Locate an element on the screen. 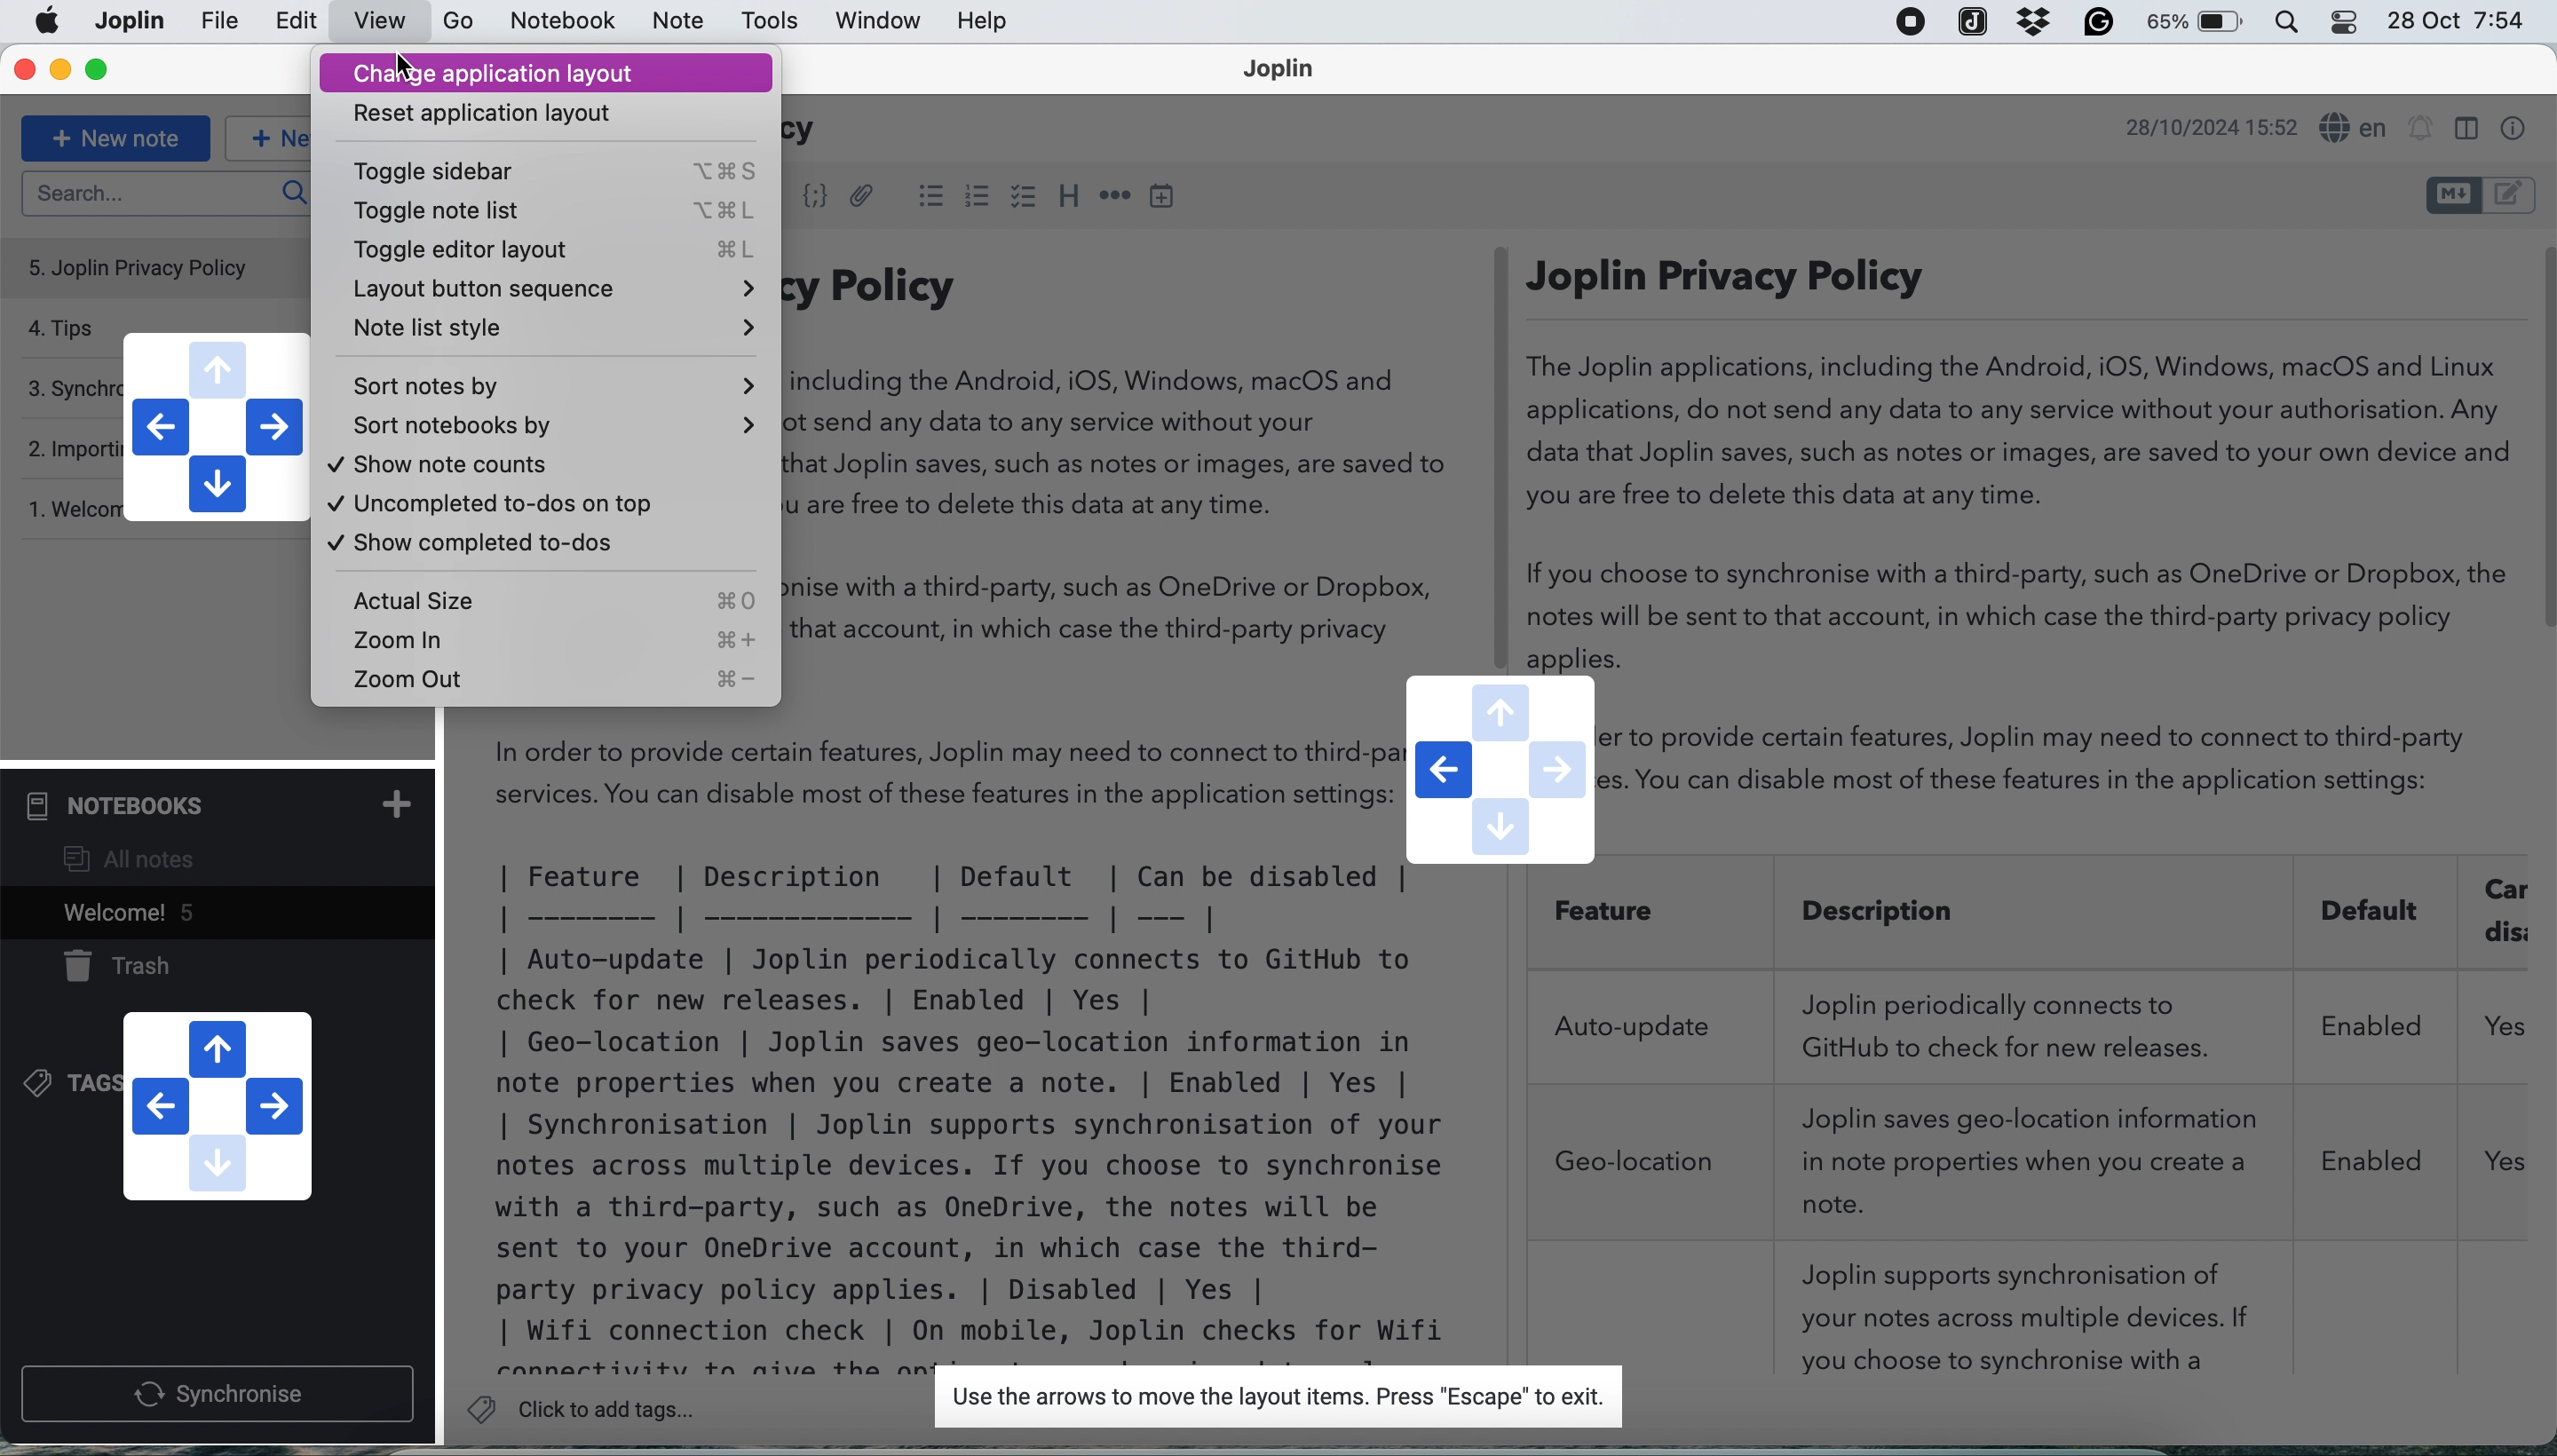  Show note counts is located at coordinates (549, 469).